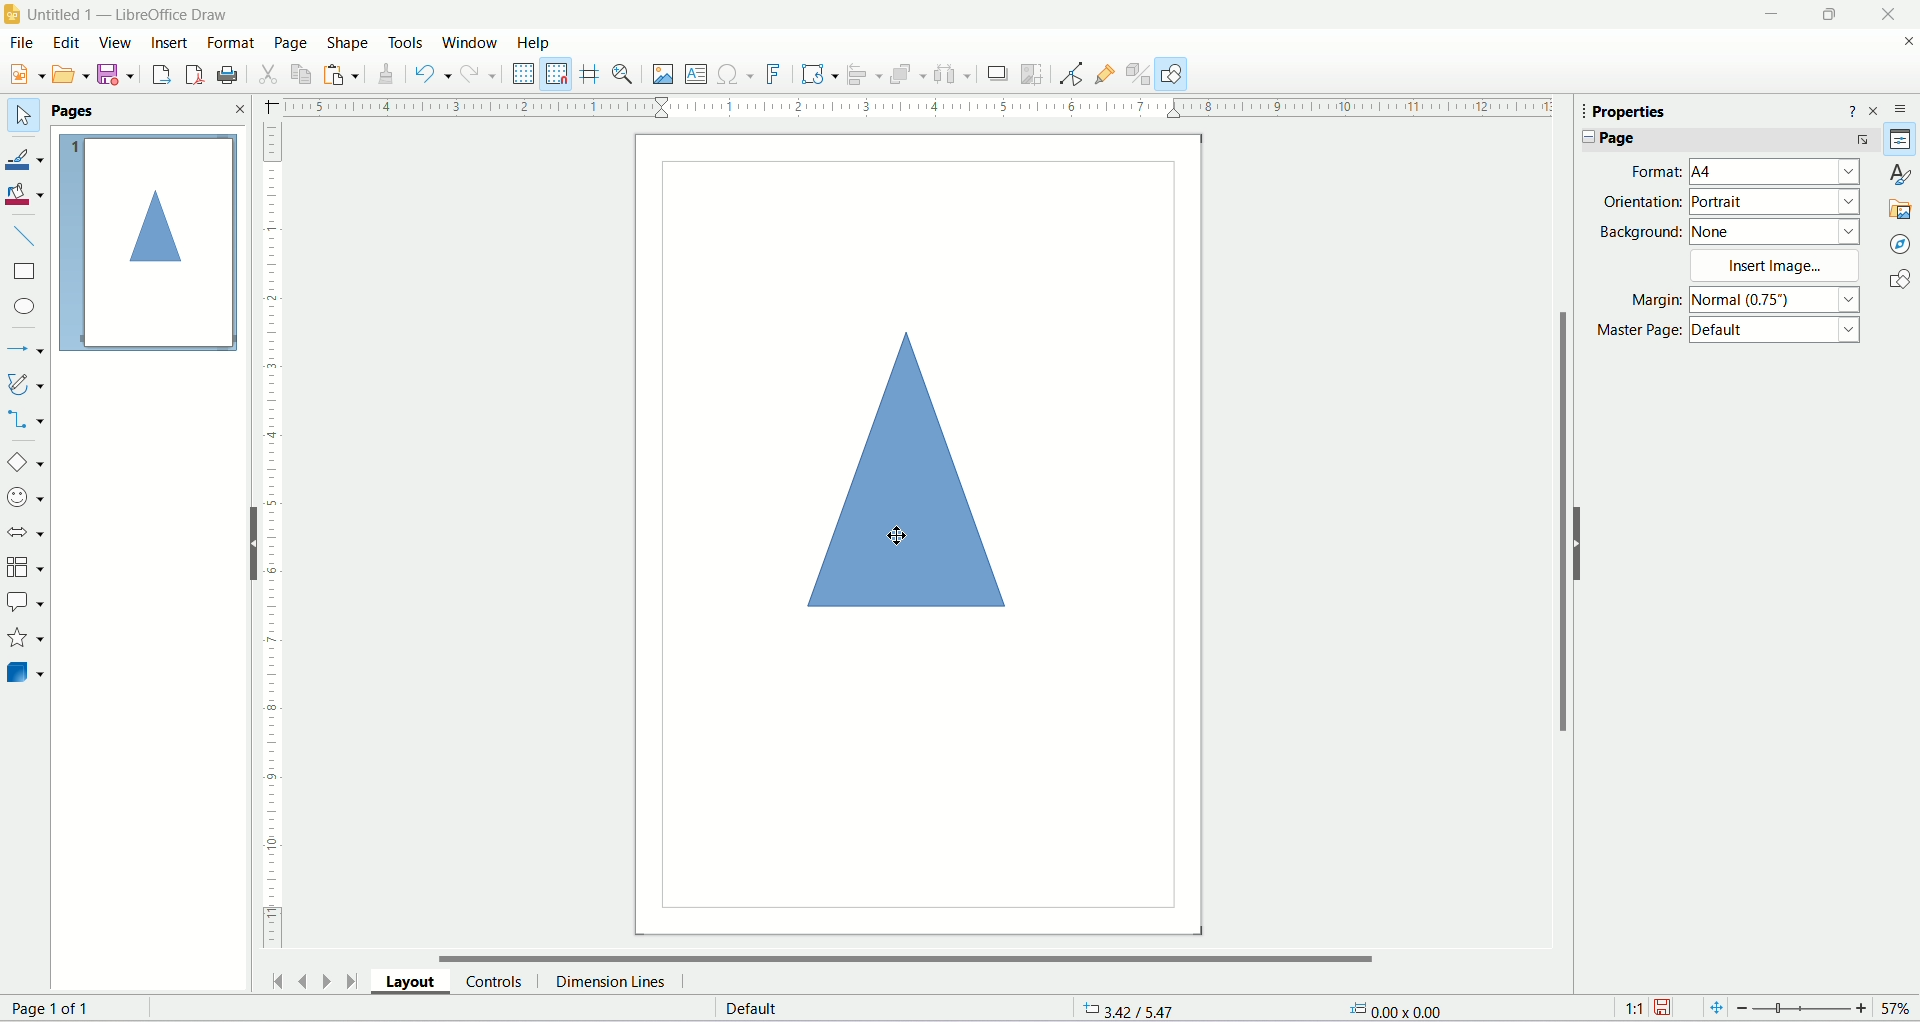 The image size is (1920, 1022). What do you see at coordinates (1563, 504) in the screenshot?
I see `vertical scroll bar` at bounding box center [1563, 504].